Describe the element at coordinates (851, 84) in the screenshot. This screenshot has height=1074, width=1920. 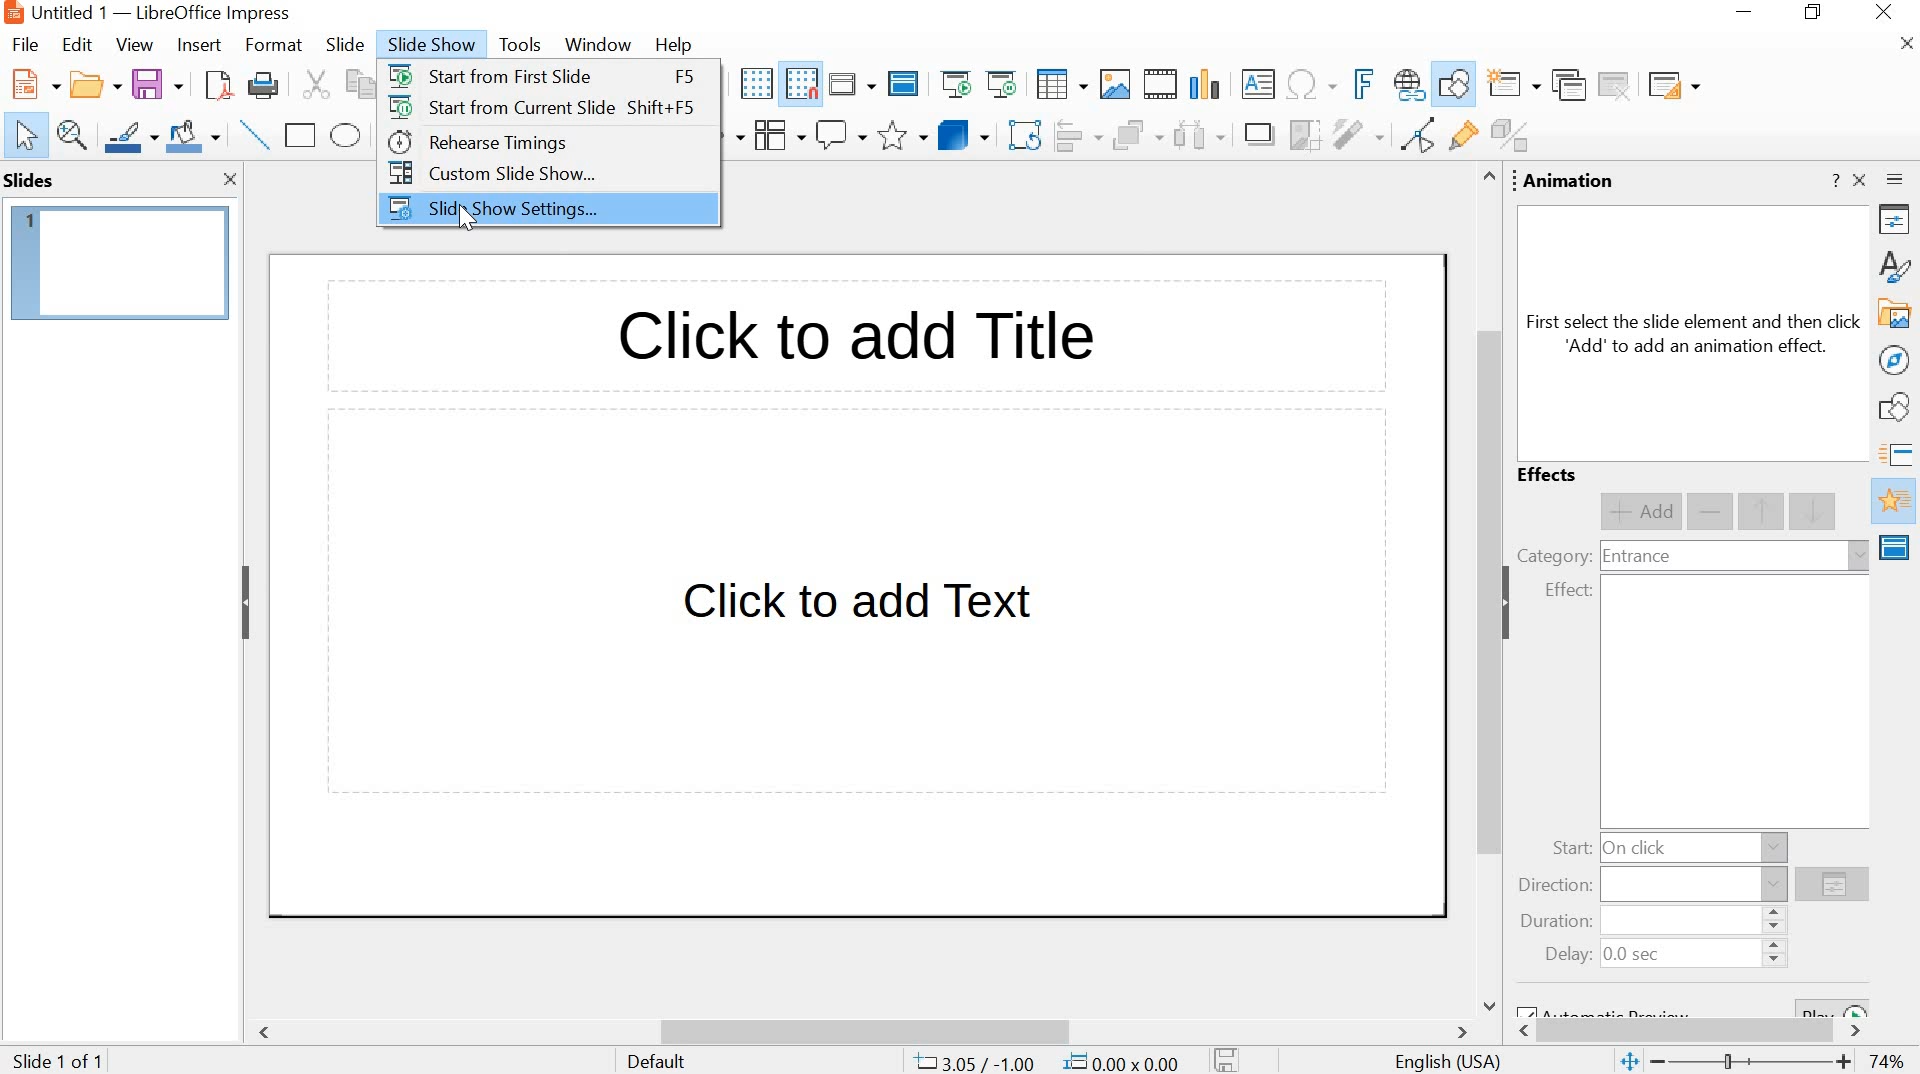
I see `display views` at that location.